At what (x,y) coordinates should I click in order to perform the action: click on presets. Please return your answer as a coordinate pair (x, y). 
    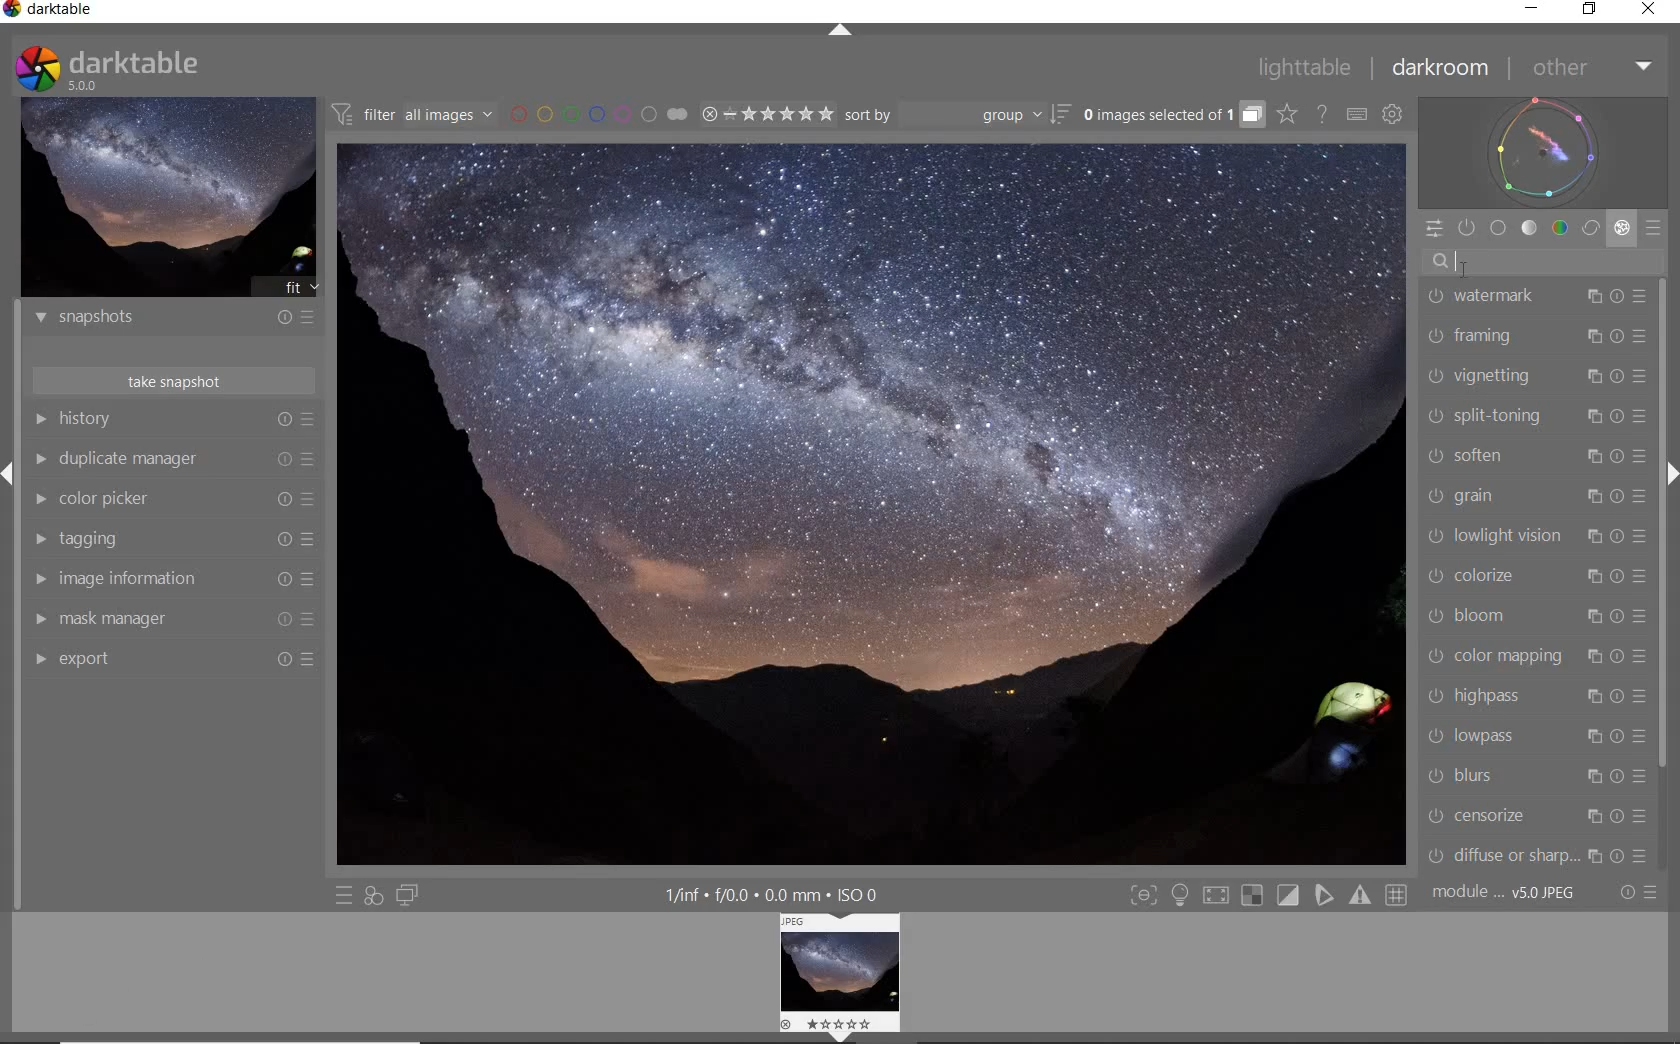
    Looking at the image, I should click on (1645, 817).